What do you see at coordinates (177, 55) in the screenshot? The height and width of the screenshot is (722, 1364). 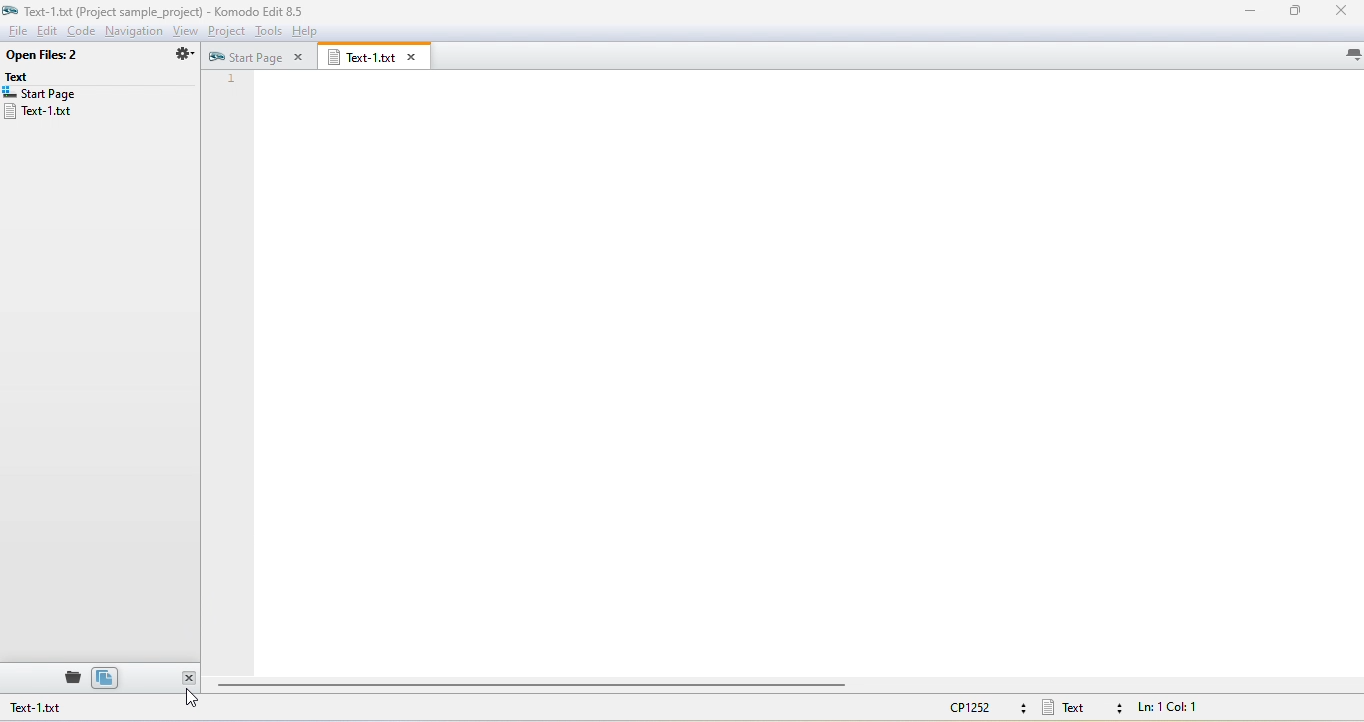 I see `settings` at bounding box center [177, 55].